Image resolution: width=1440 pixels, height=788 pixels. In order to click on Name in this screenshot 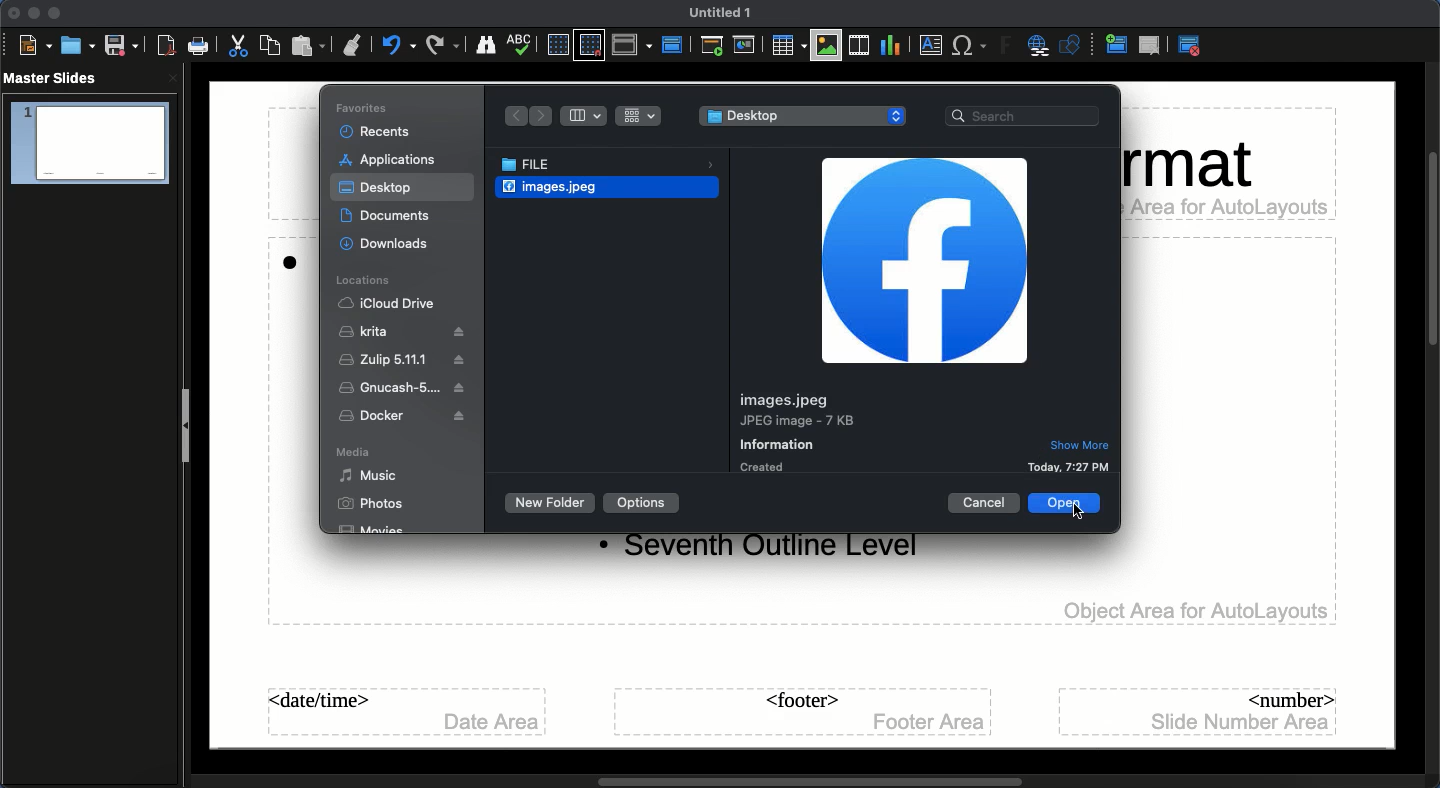, I will do `click(716, 12)`.